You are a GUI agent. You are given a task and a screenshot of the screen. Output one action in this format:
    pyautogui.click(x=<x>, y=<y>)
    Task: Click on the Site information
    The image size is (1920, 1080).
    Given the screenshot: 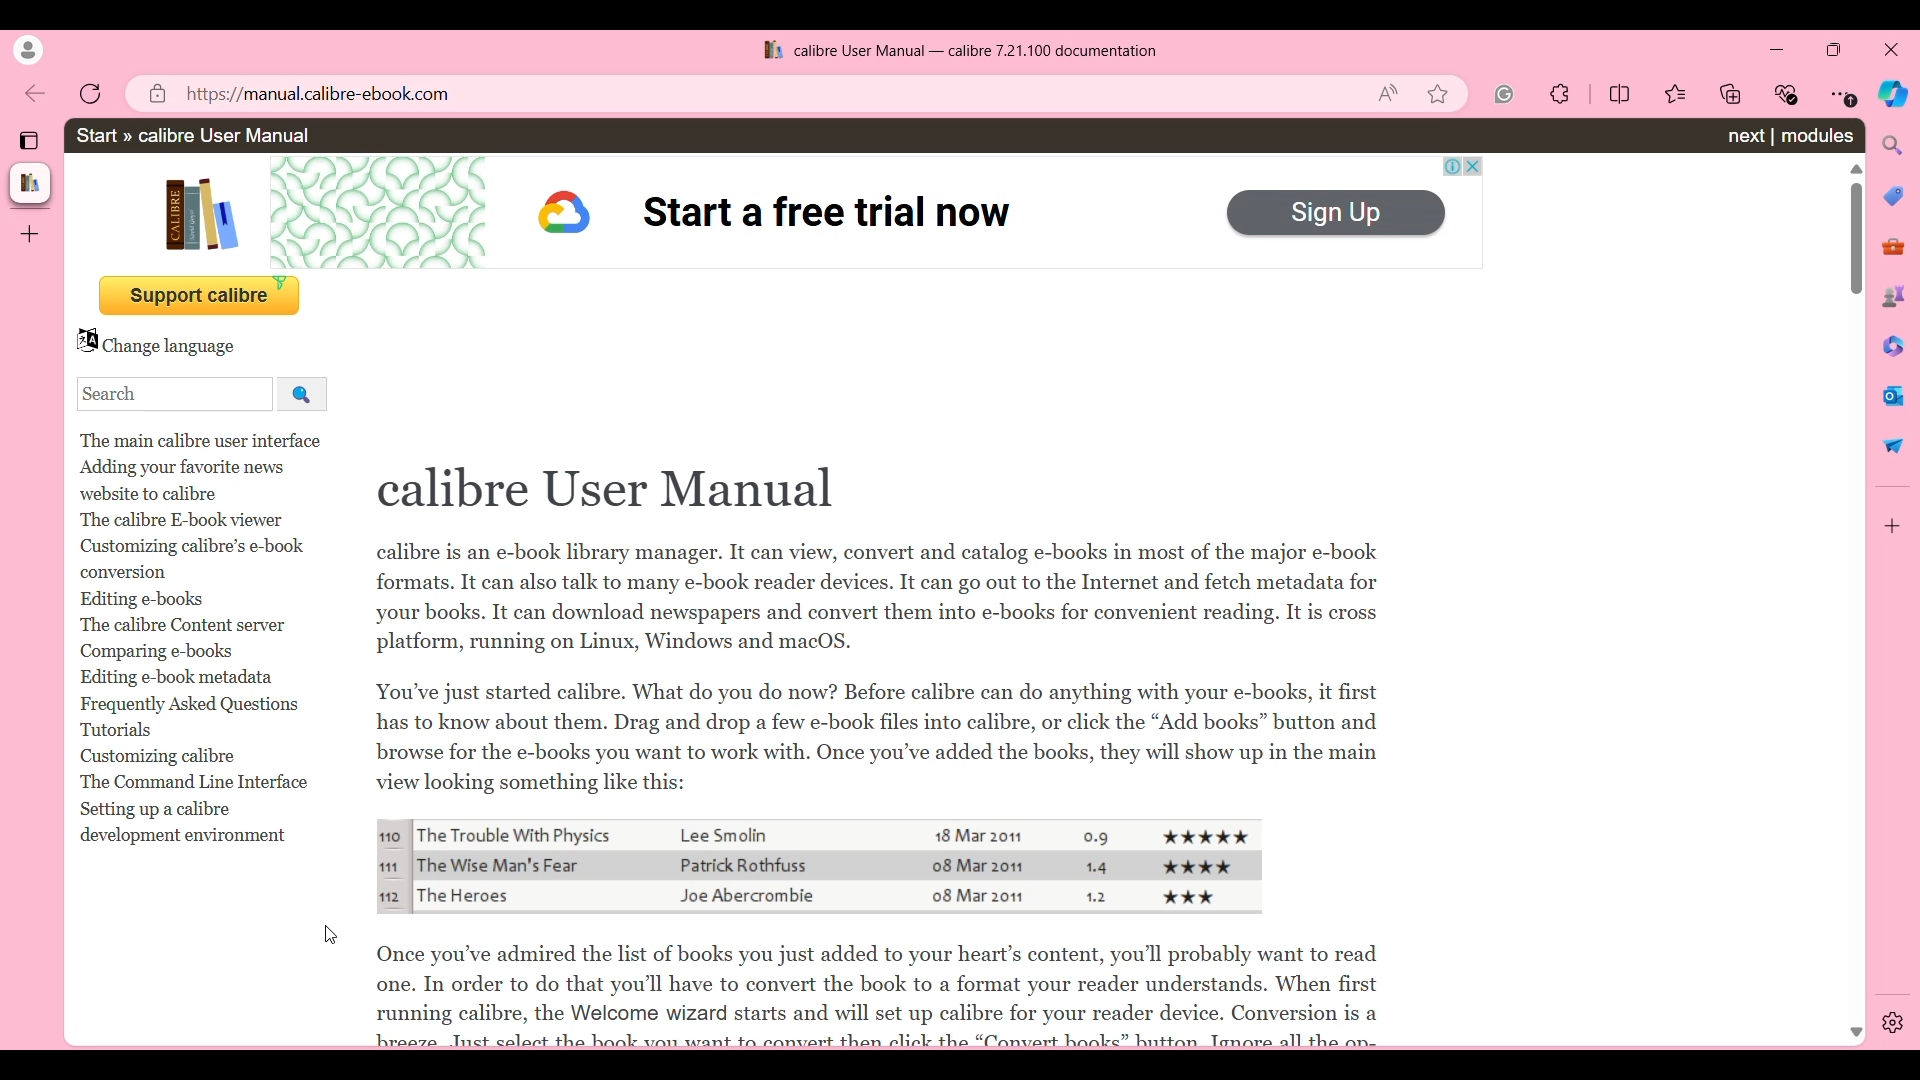 What is the action you would take?
    pyautogui.click(x=158, y=93)
    